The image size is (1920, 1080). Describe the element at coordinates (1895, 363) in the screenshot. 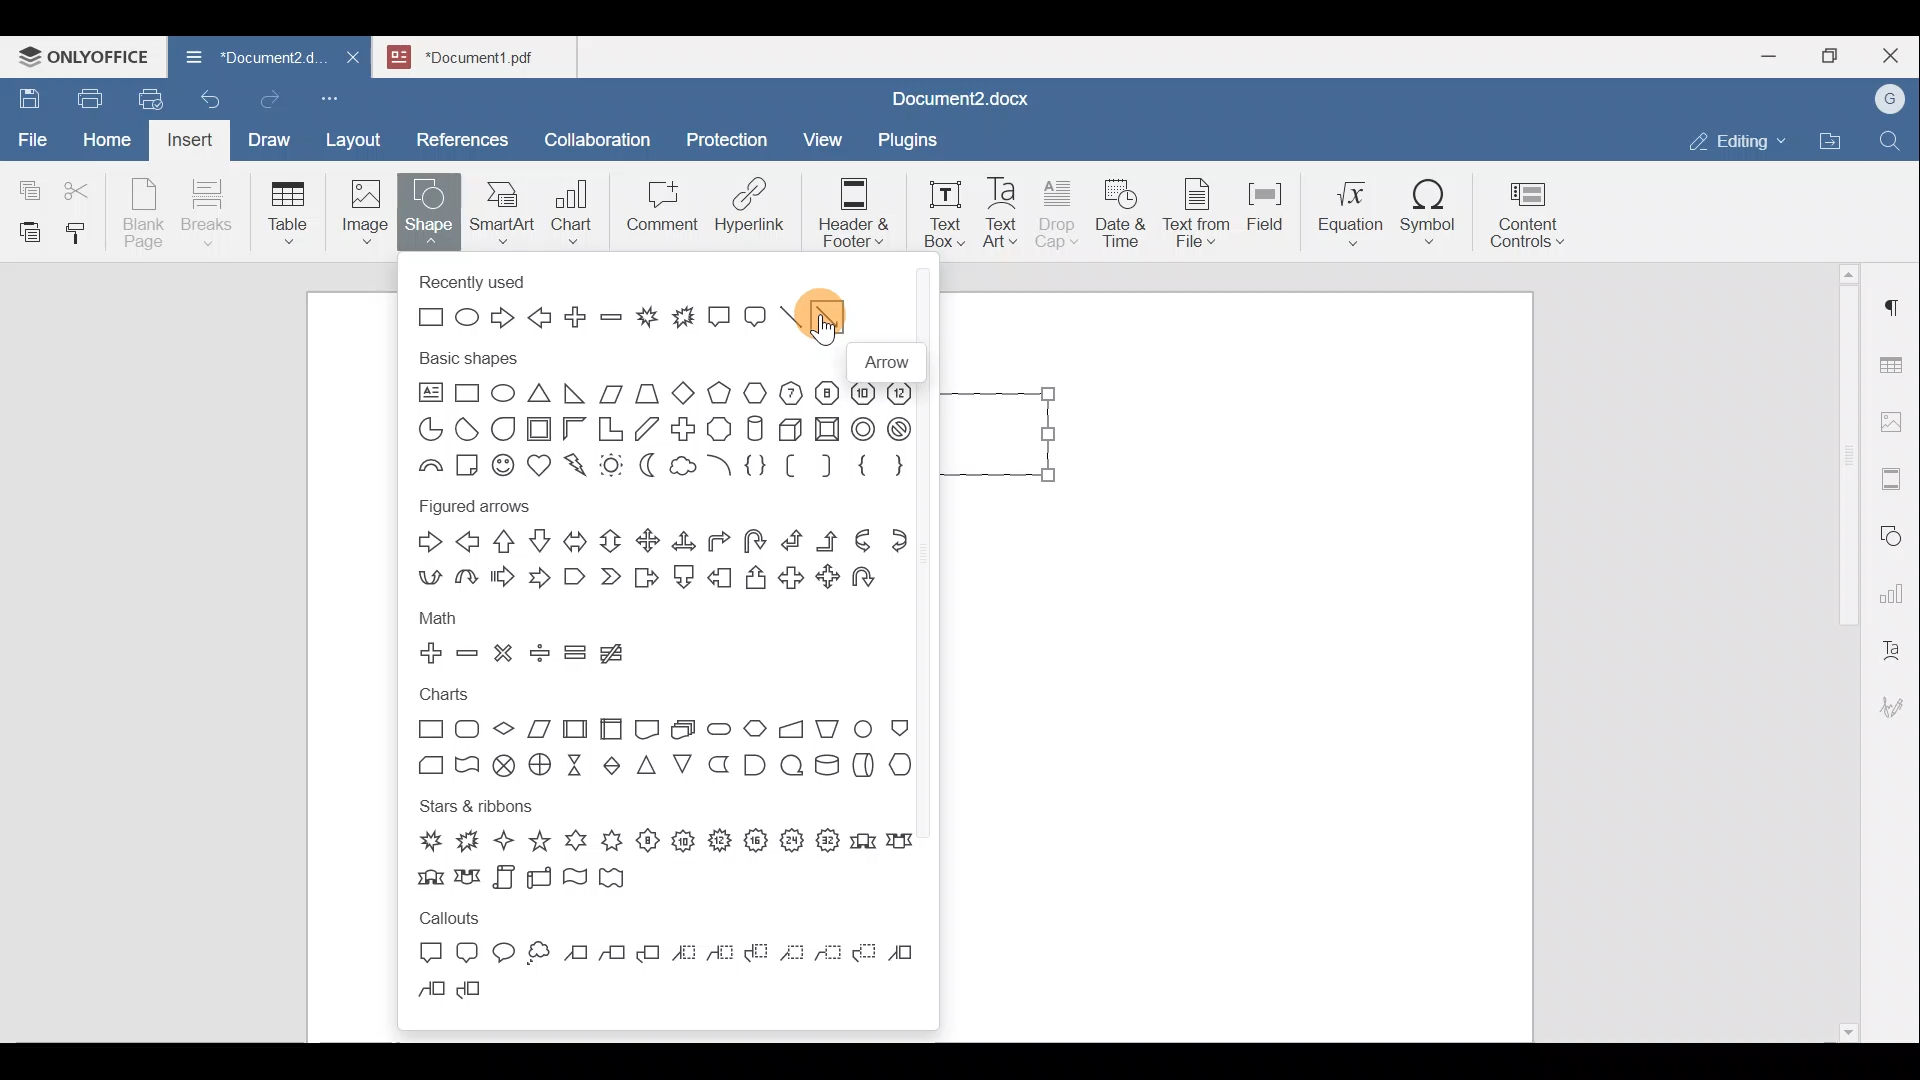

I see `Table settings` at that location.